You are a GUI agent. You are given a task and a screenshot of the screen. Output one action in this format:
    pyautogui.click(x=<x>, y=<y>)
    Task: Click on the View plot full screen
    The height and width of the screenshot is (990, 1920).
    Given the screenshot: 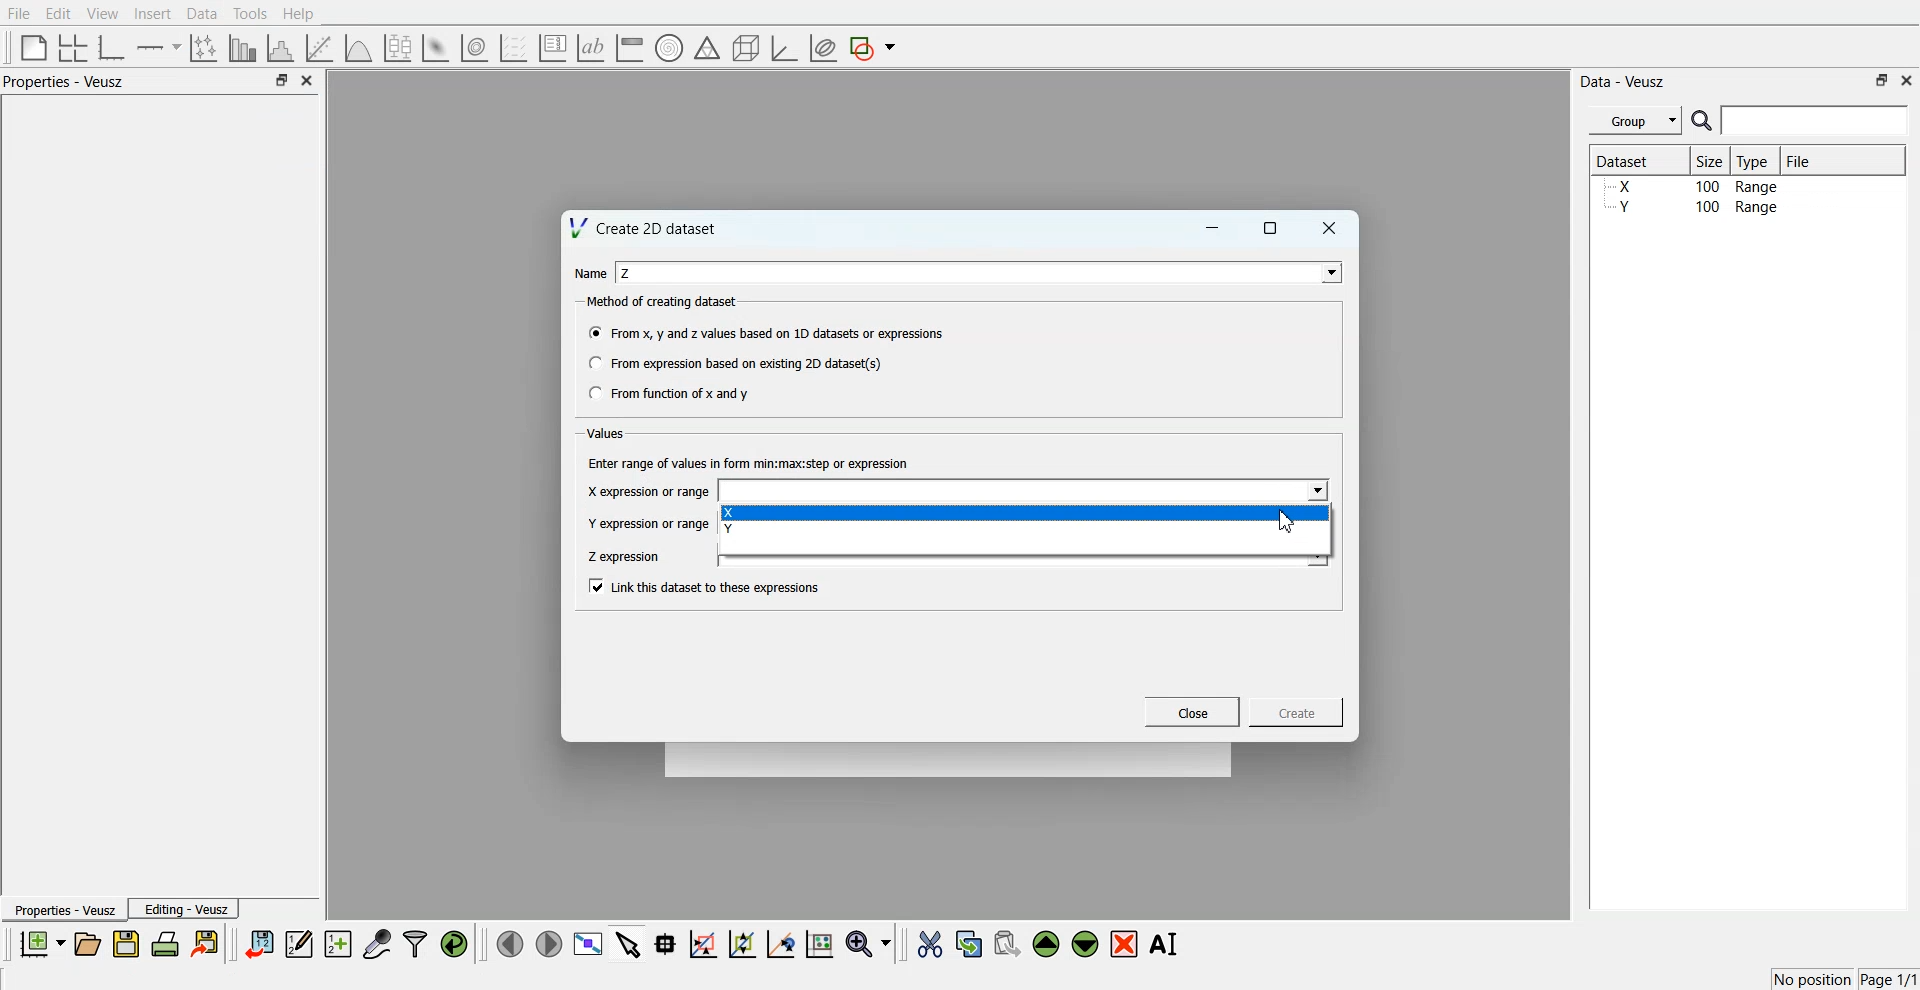 What is the action you would take?
    pyautogui.click(x=589, y=943)
    